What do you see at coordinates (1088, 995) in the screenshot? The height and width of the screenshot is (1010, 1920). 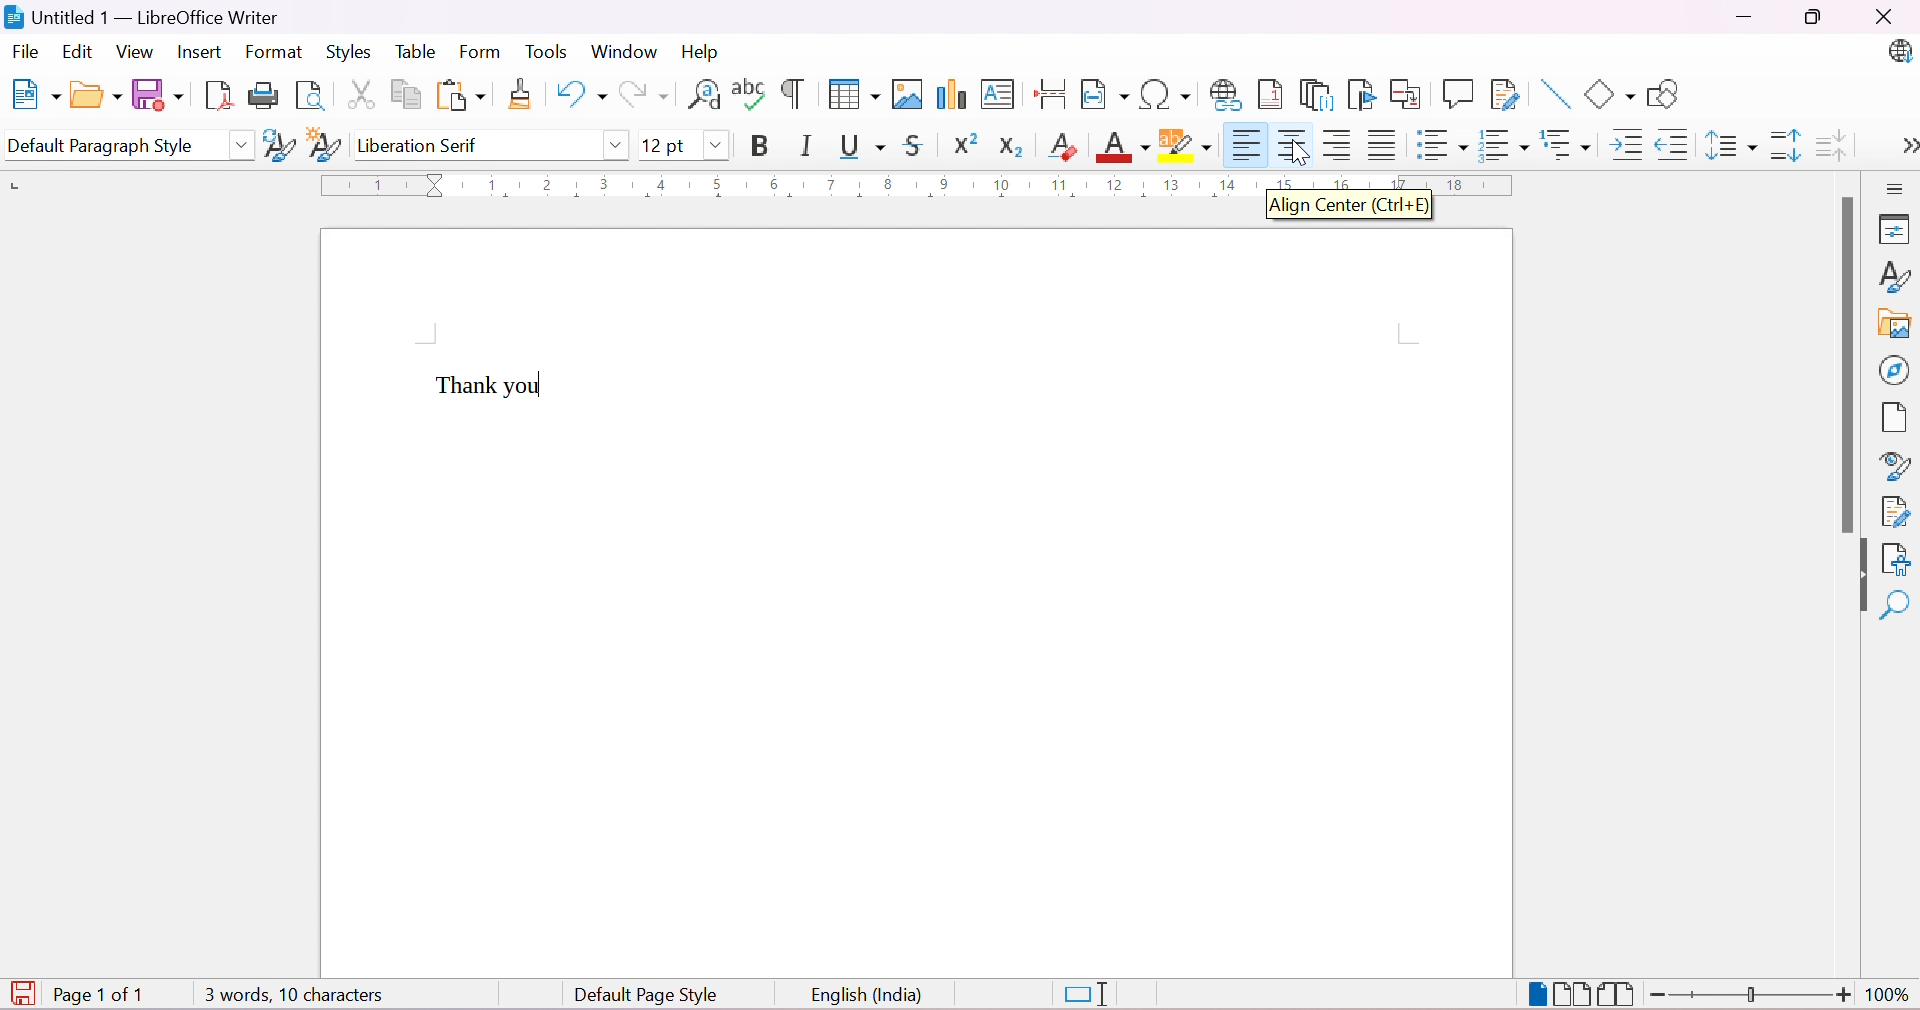 I see `Standard Selection. Click to change selection mode.` at bounding box center [1088, 995].